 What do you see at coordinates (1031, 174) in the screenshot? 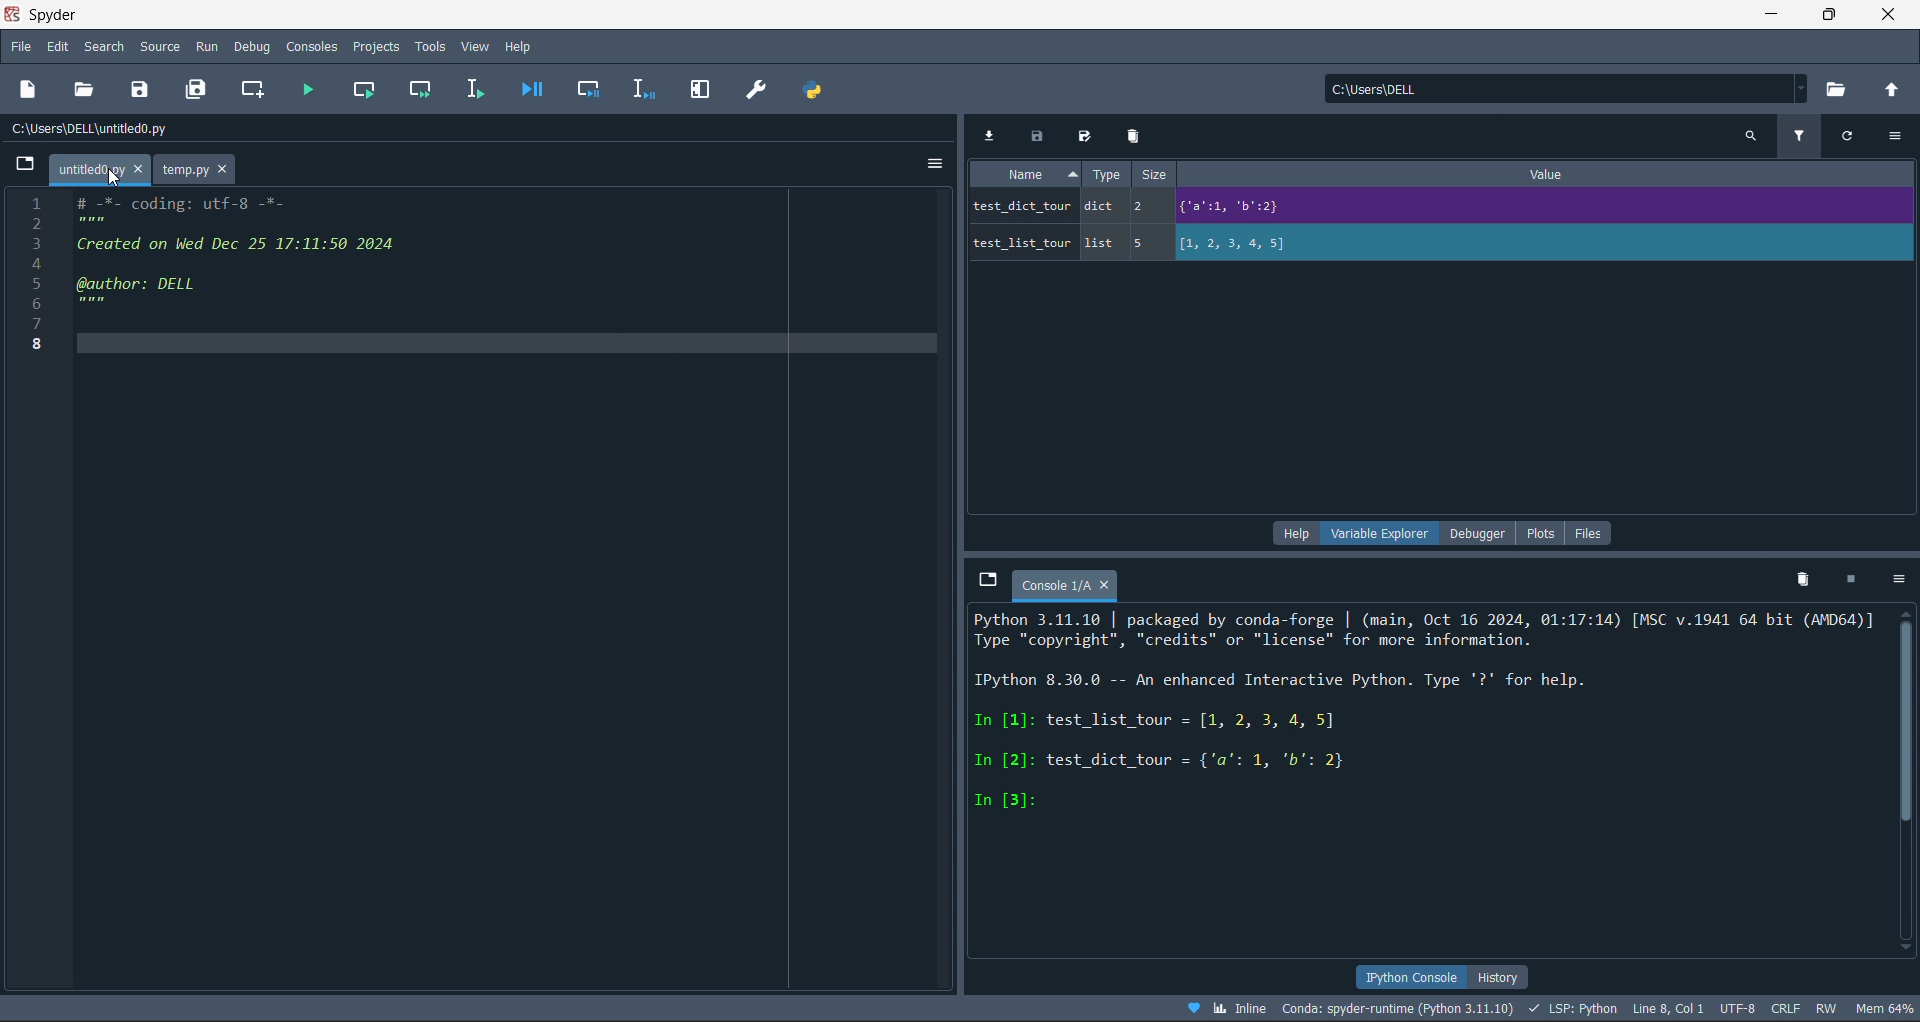
I see `name` at bounding box center [1031, 174].